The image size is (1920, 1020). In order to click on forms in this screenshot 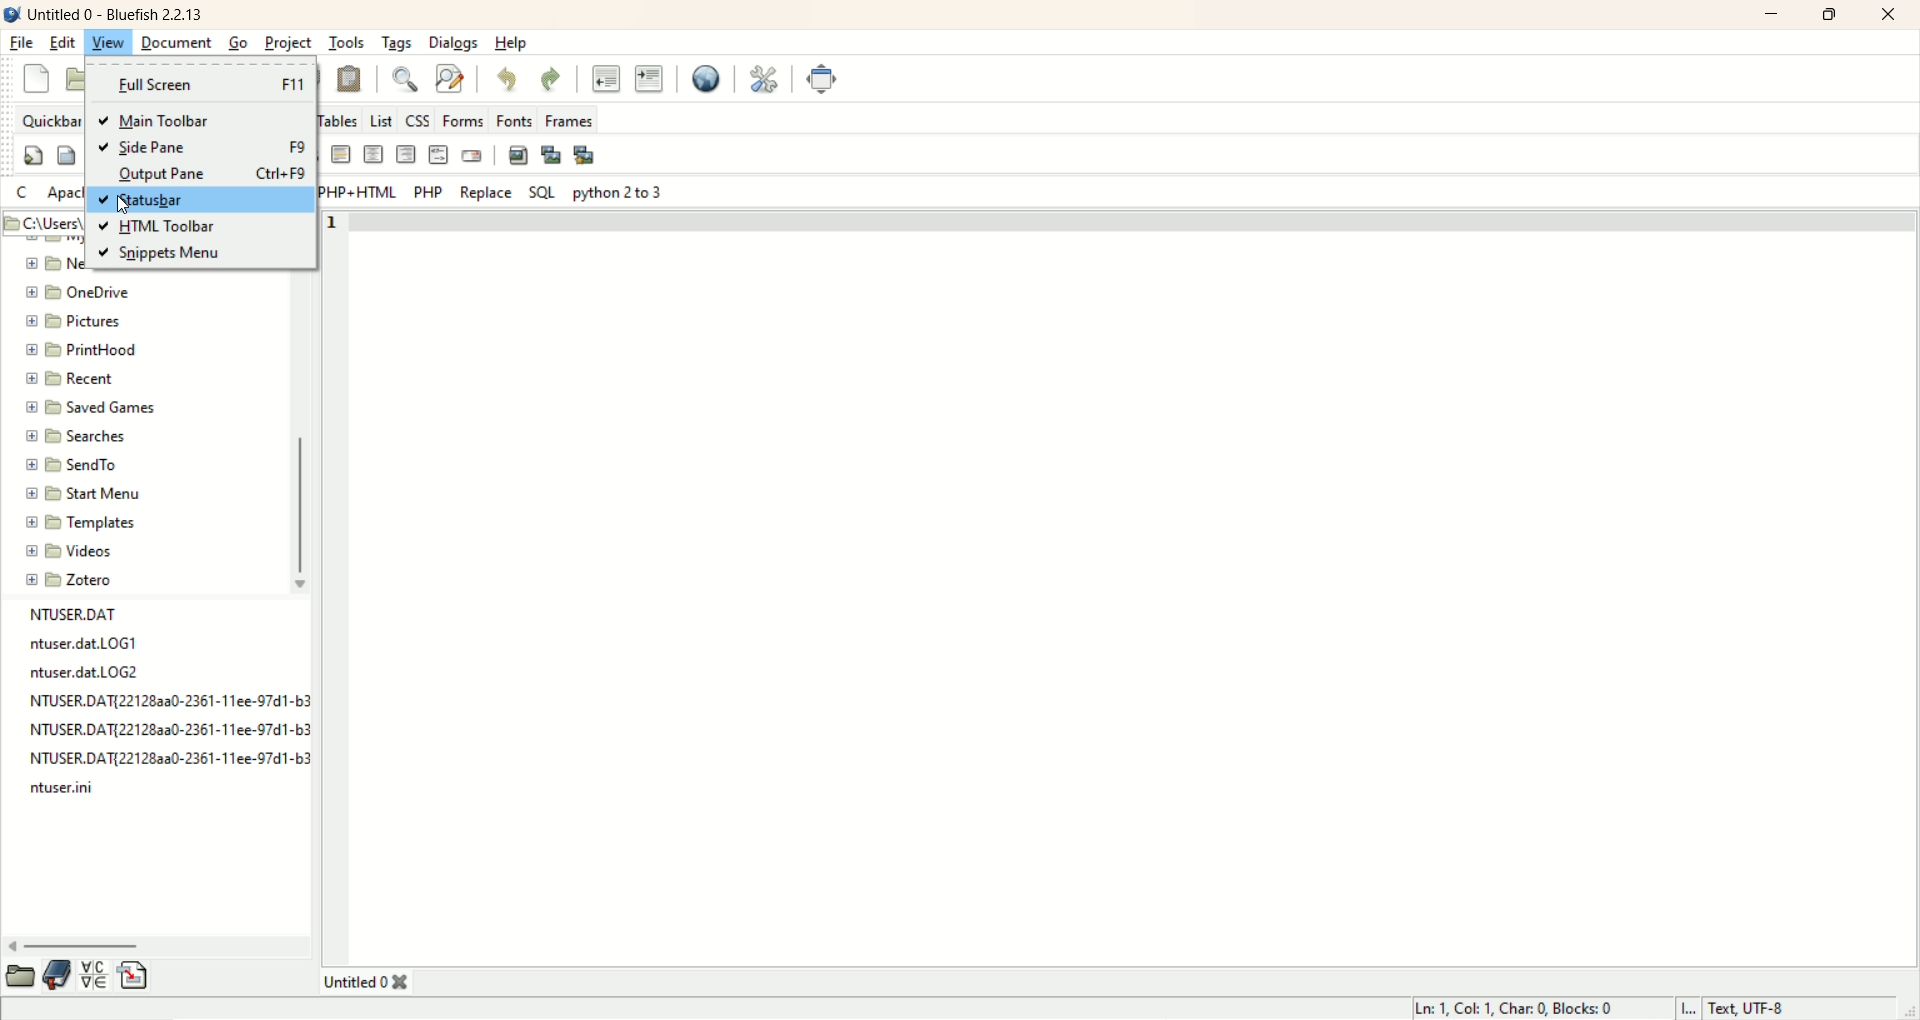, I will do `click(463, 119)`.